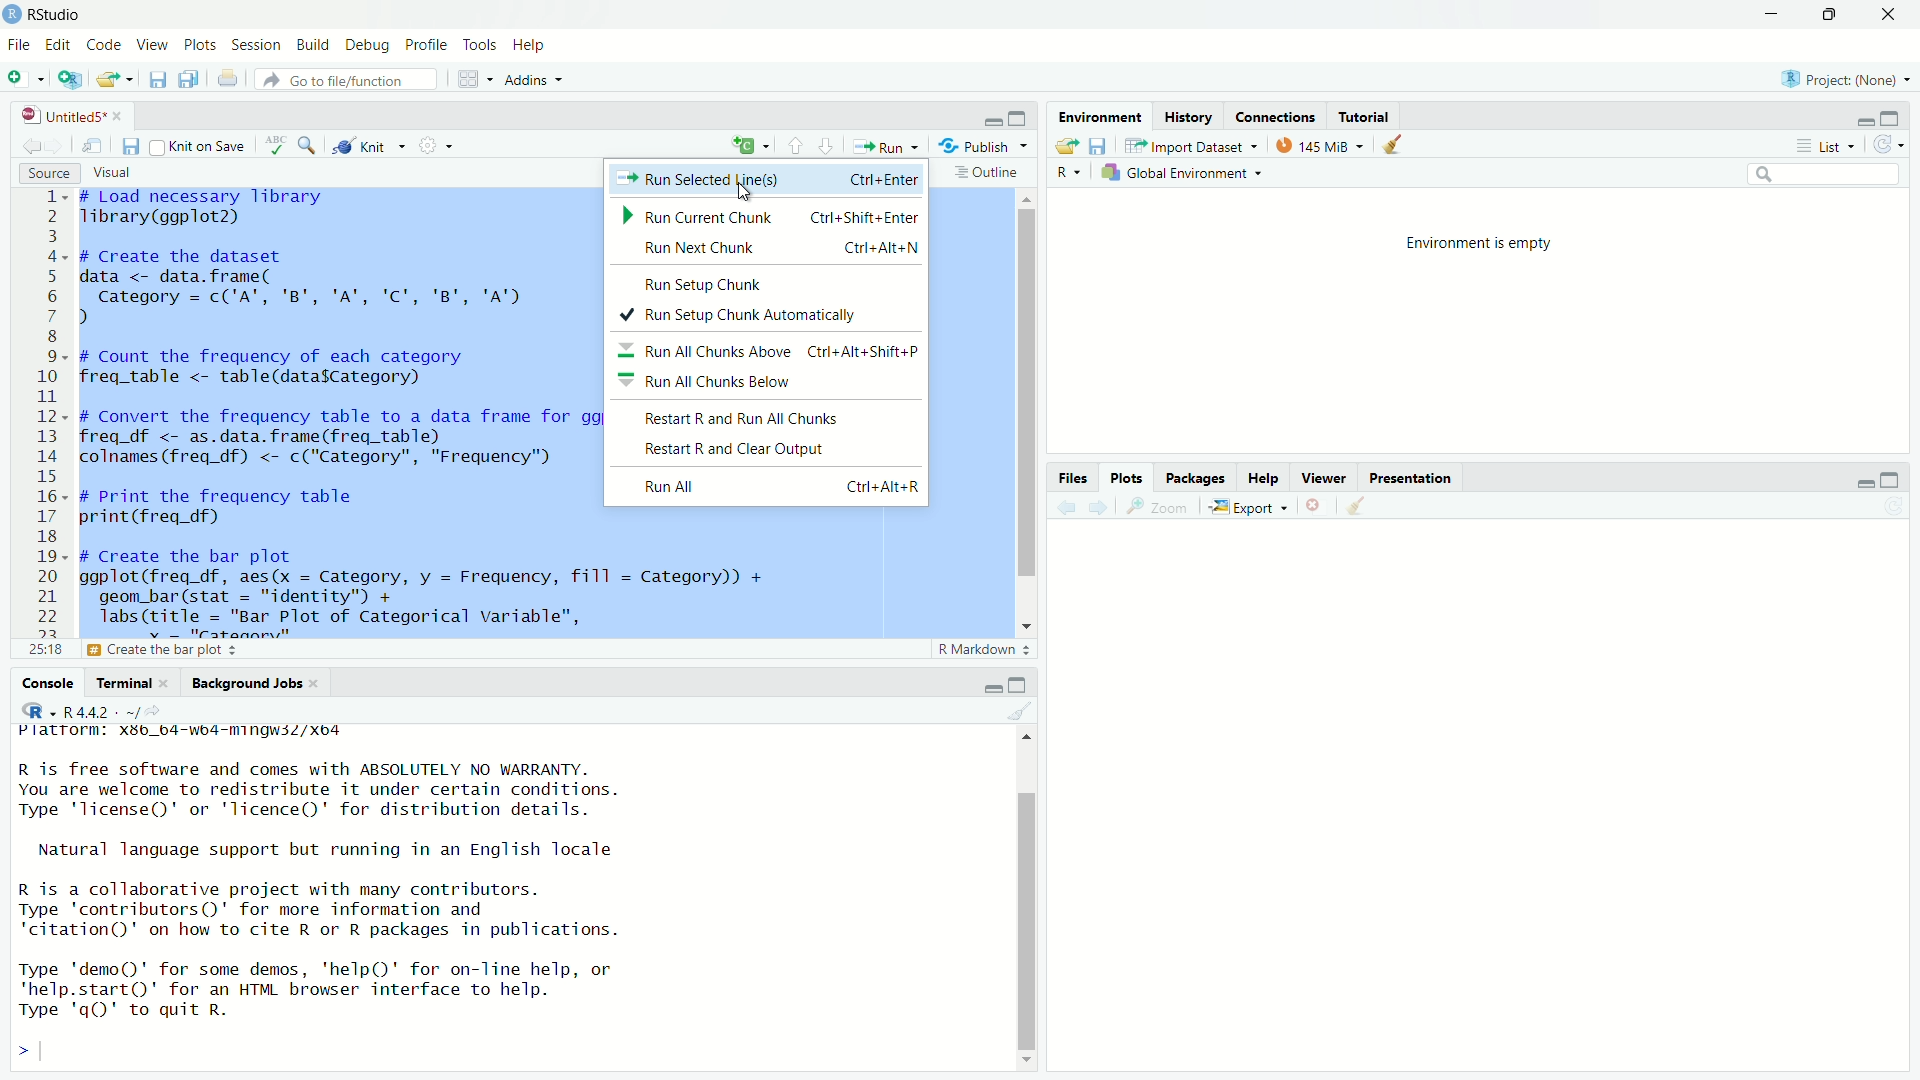 The width and height of the screenshot is (1920, 1080). Describe the element at coordinates (58, 46) in the screenshot. I see `edit` at that location.